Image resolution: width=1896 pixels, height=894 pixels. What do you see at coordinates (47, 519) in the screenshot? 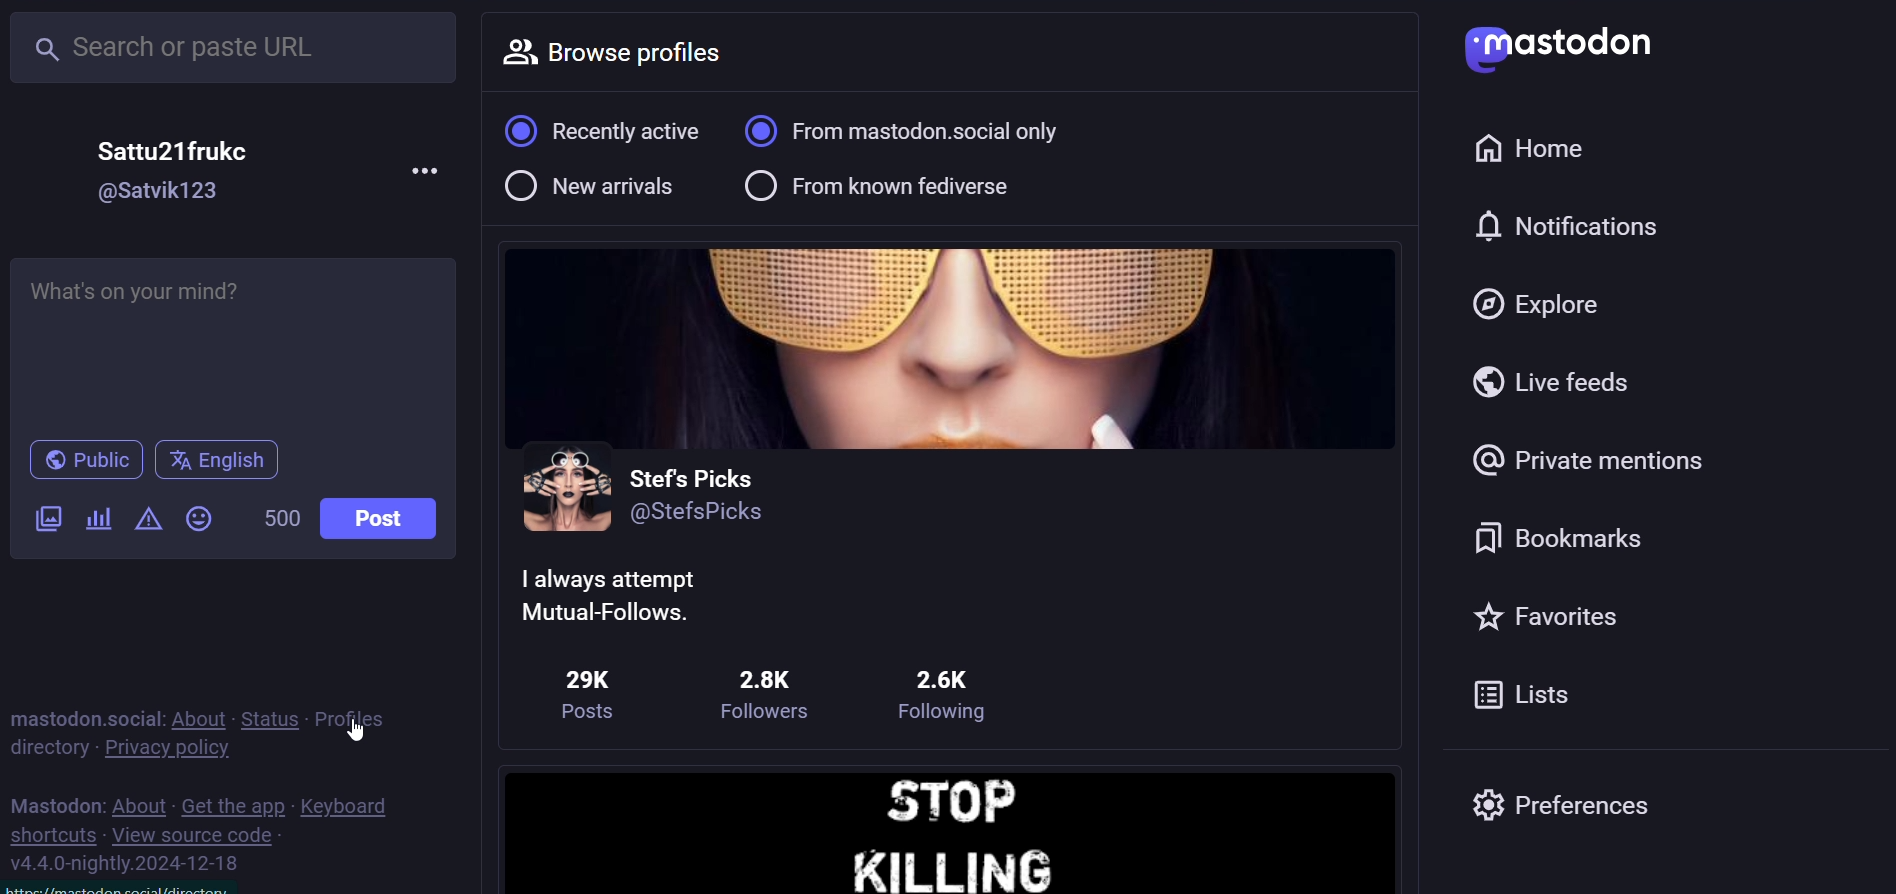
I see `image/video` at bounding box center [47, 519].